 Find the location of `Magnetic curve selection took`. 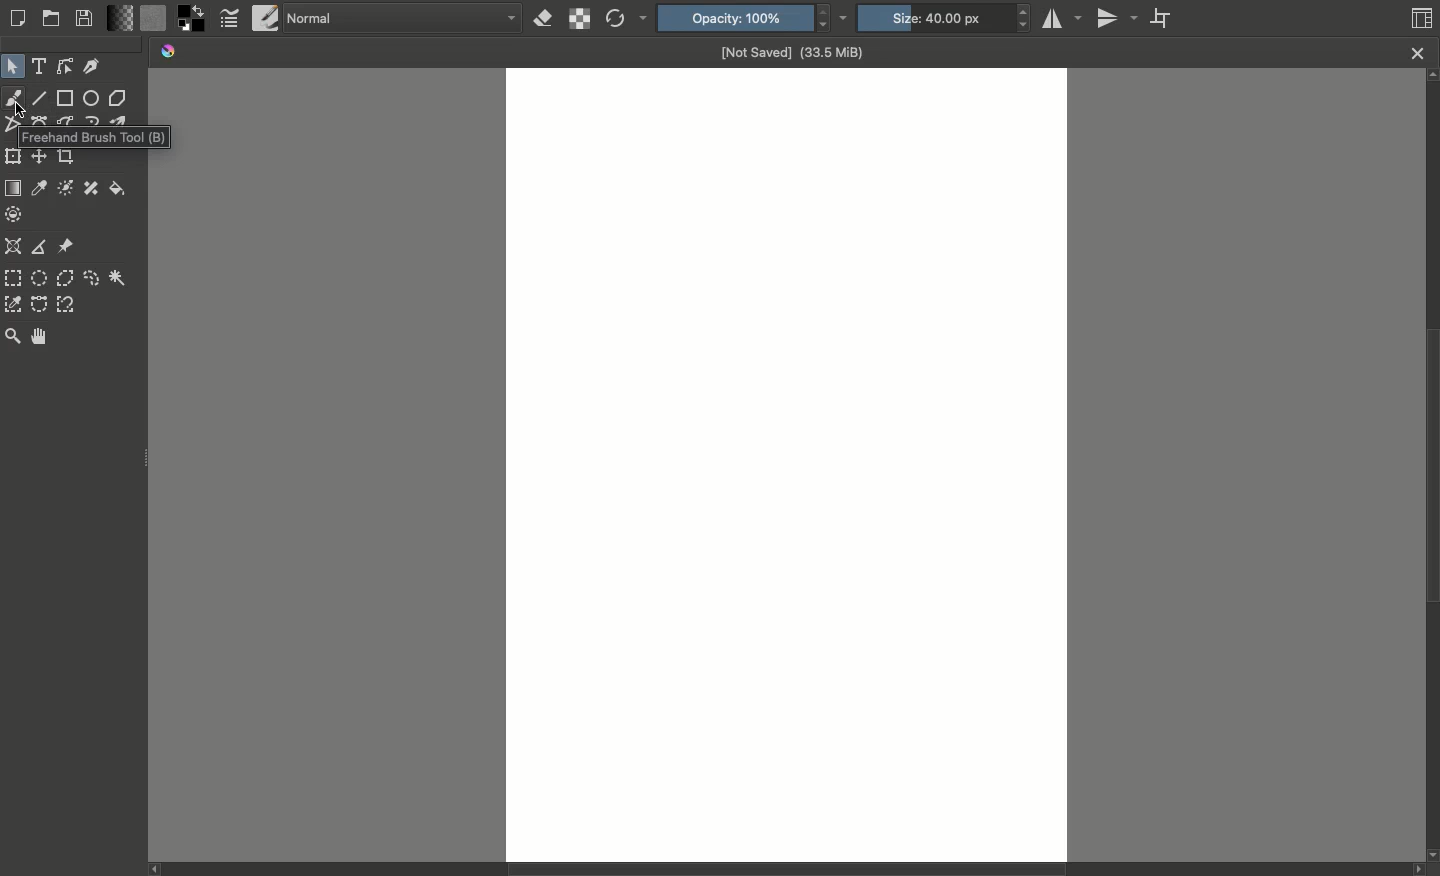

Magnetic curve selection took is located at coordinates (66, 304).